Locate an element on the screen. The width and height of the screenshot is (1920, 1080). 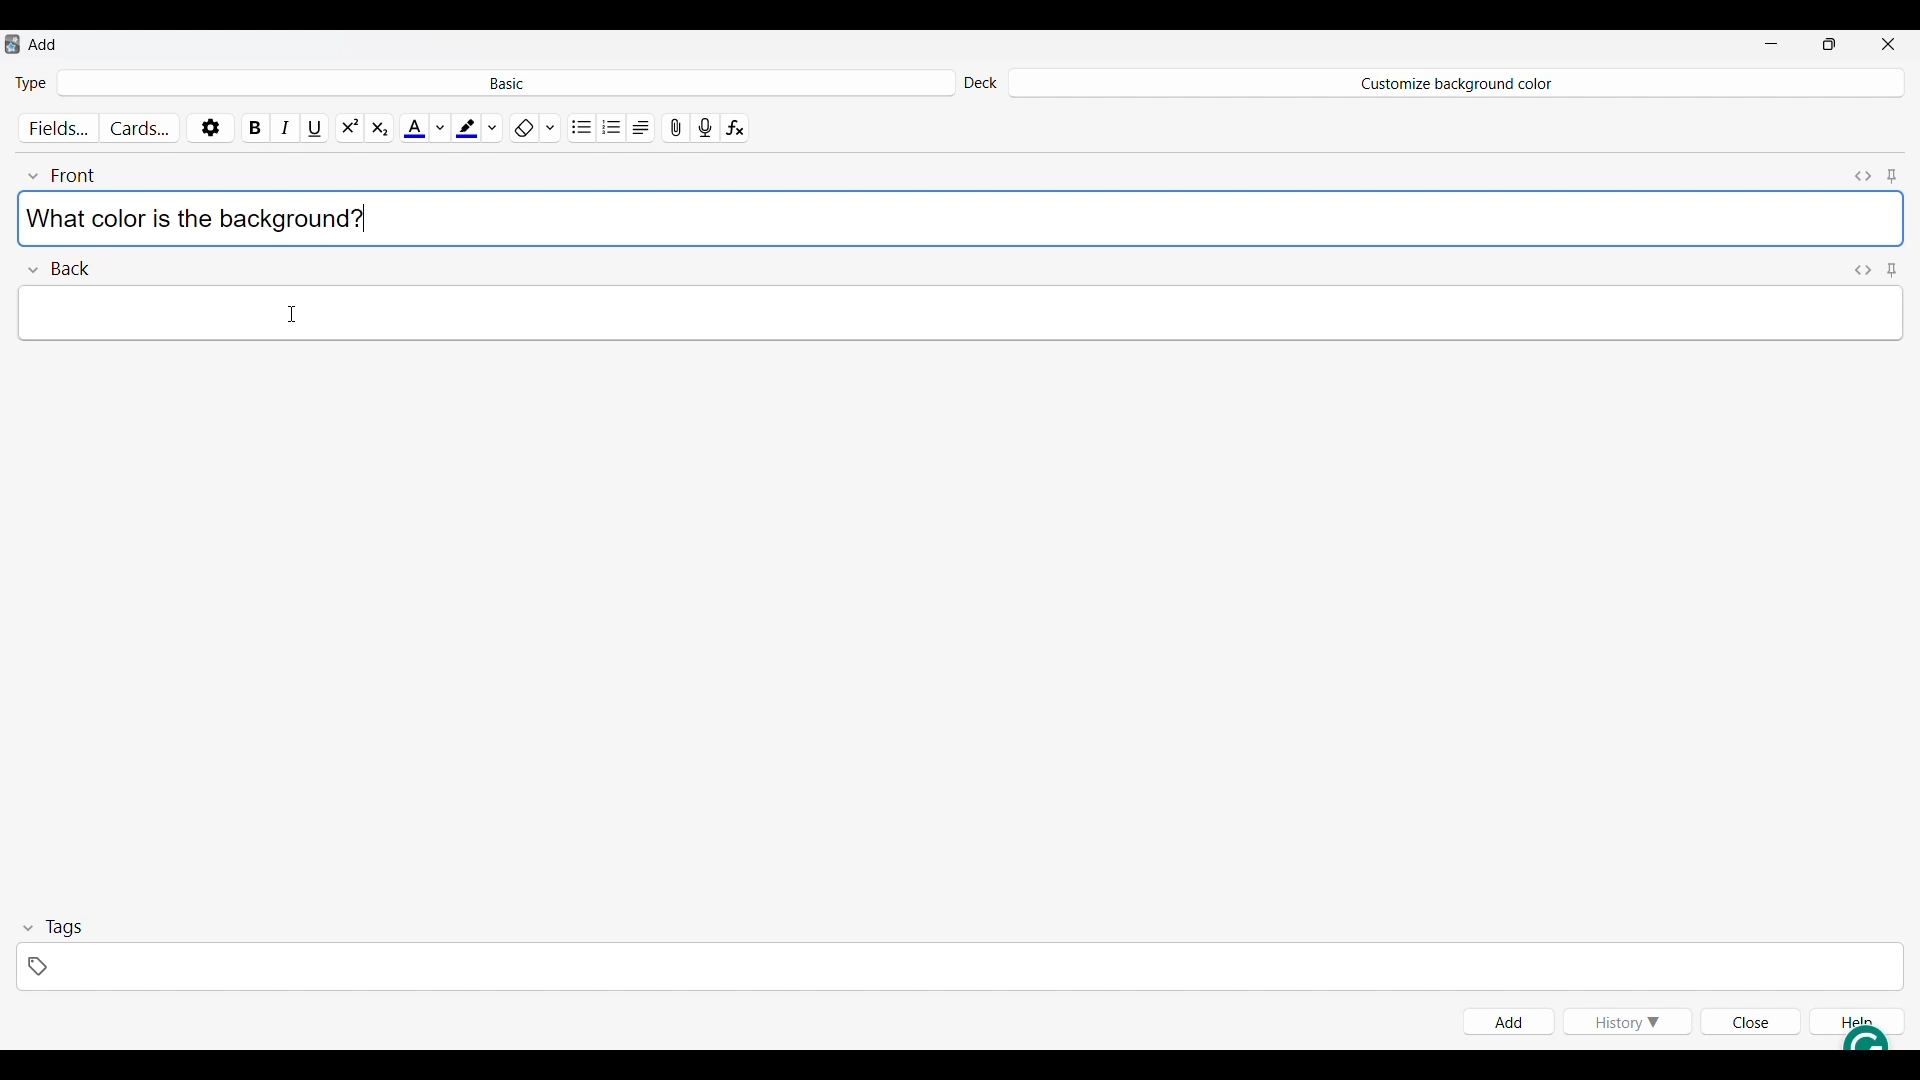
Italics is located at coordinates (286, 125).